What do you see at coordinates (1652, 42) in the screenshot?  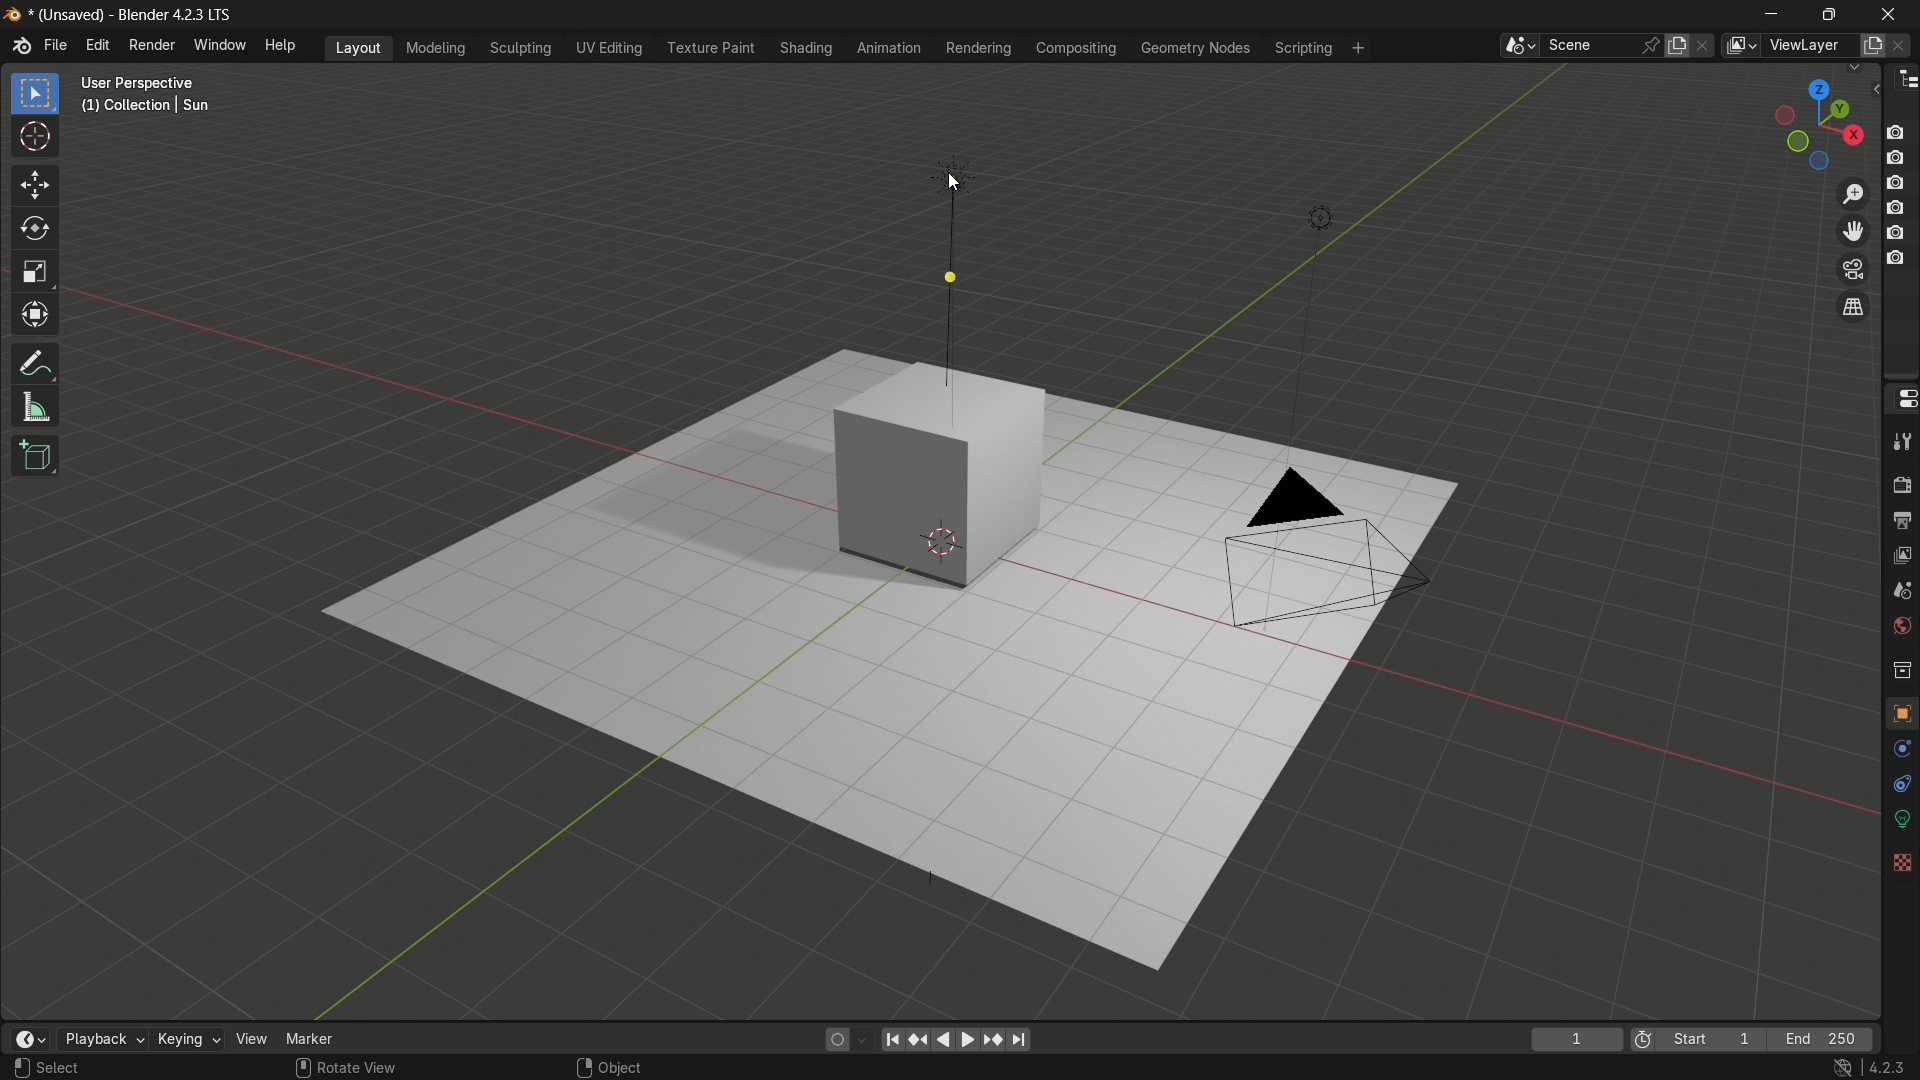 I see `pin scene to workplace` at bounding box center [1652, 42].